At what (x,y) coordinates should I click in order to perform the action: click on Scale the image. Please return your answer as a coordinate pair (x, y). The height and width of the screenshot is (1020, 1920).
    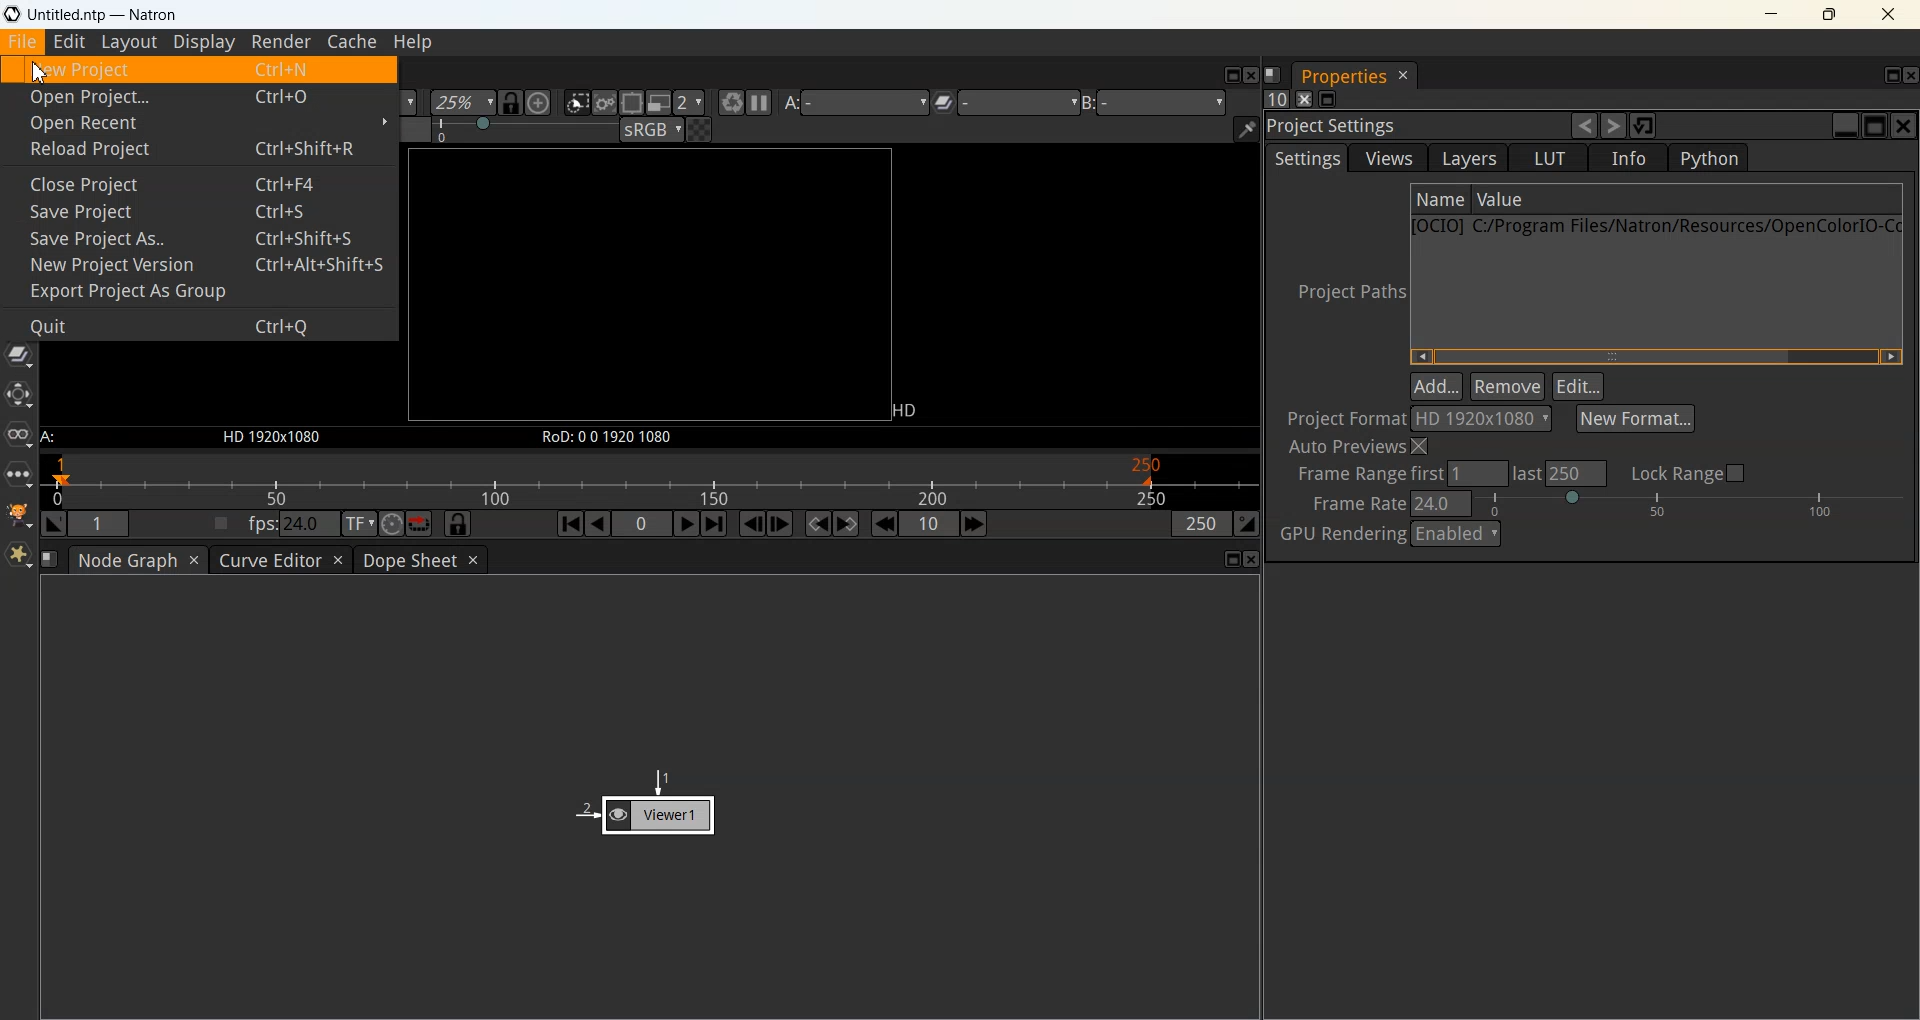
    Looking at the image, I should click on (539, 102).